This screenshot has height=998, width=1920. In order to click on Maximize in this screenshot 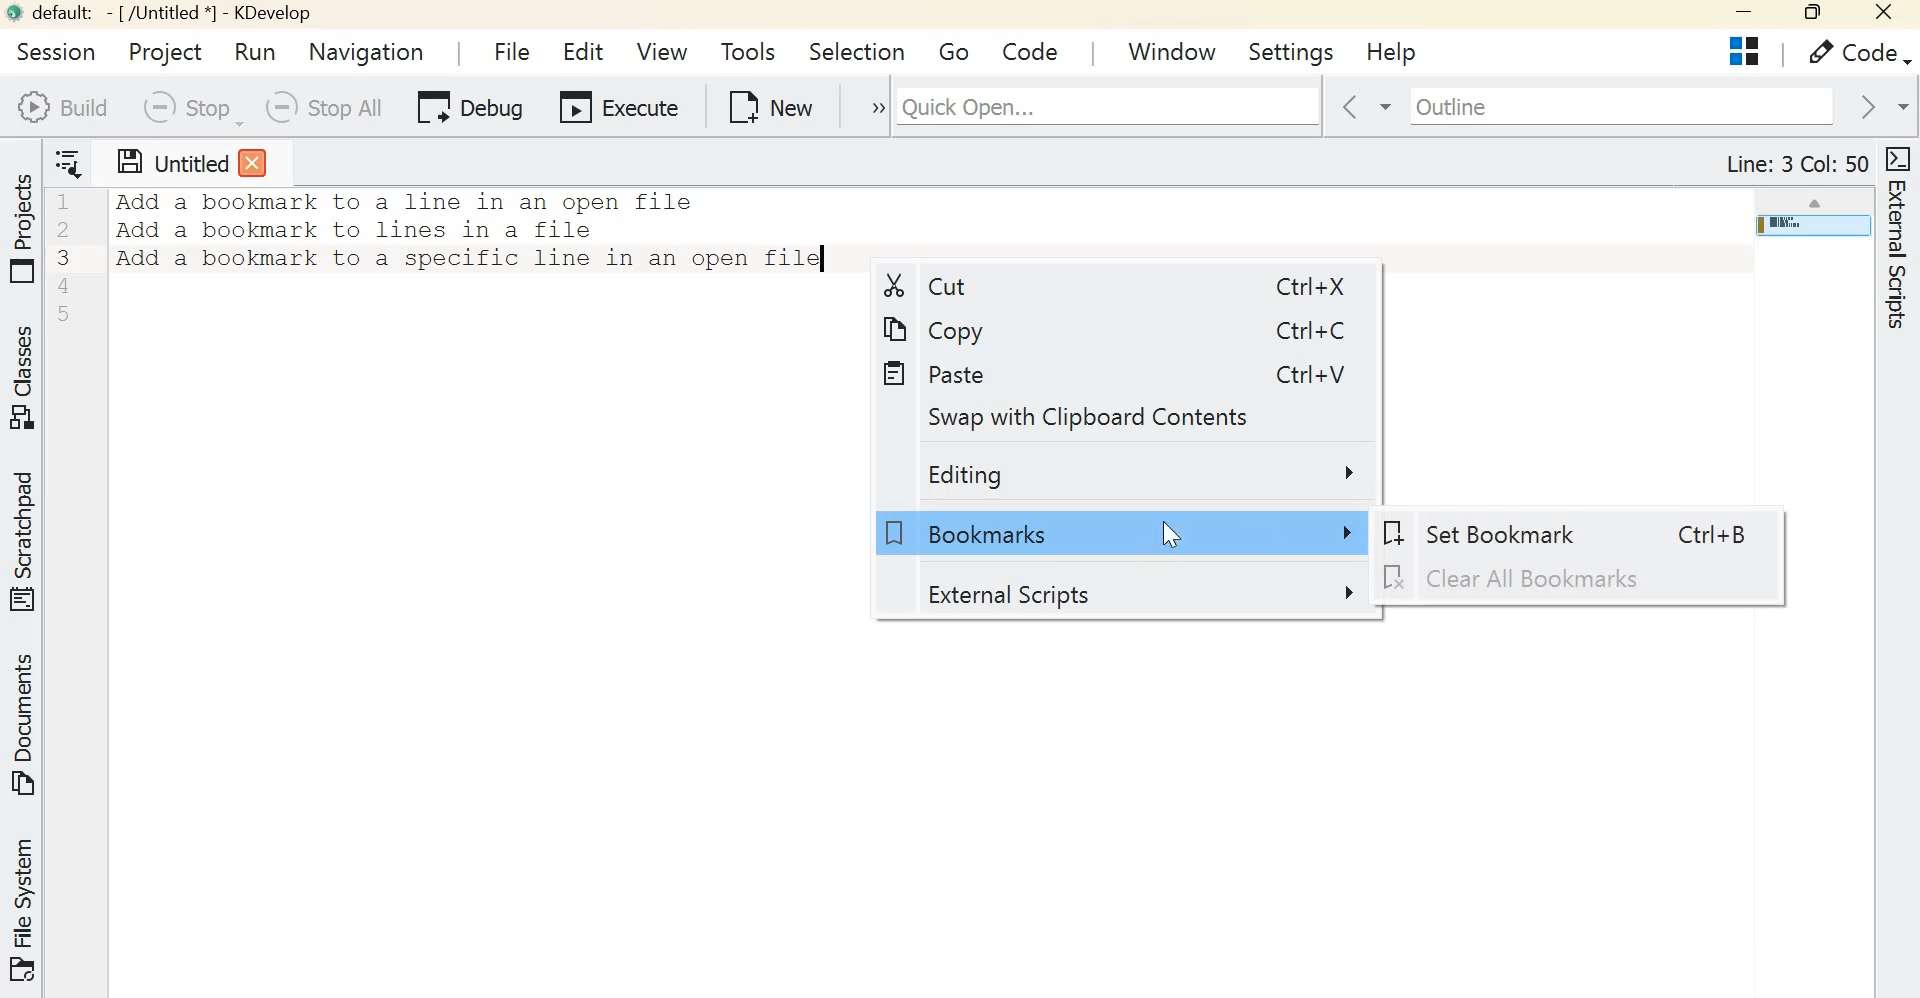, I will do `click(1817, 14)`.